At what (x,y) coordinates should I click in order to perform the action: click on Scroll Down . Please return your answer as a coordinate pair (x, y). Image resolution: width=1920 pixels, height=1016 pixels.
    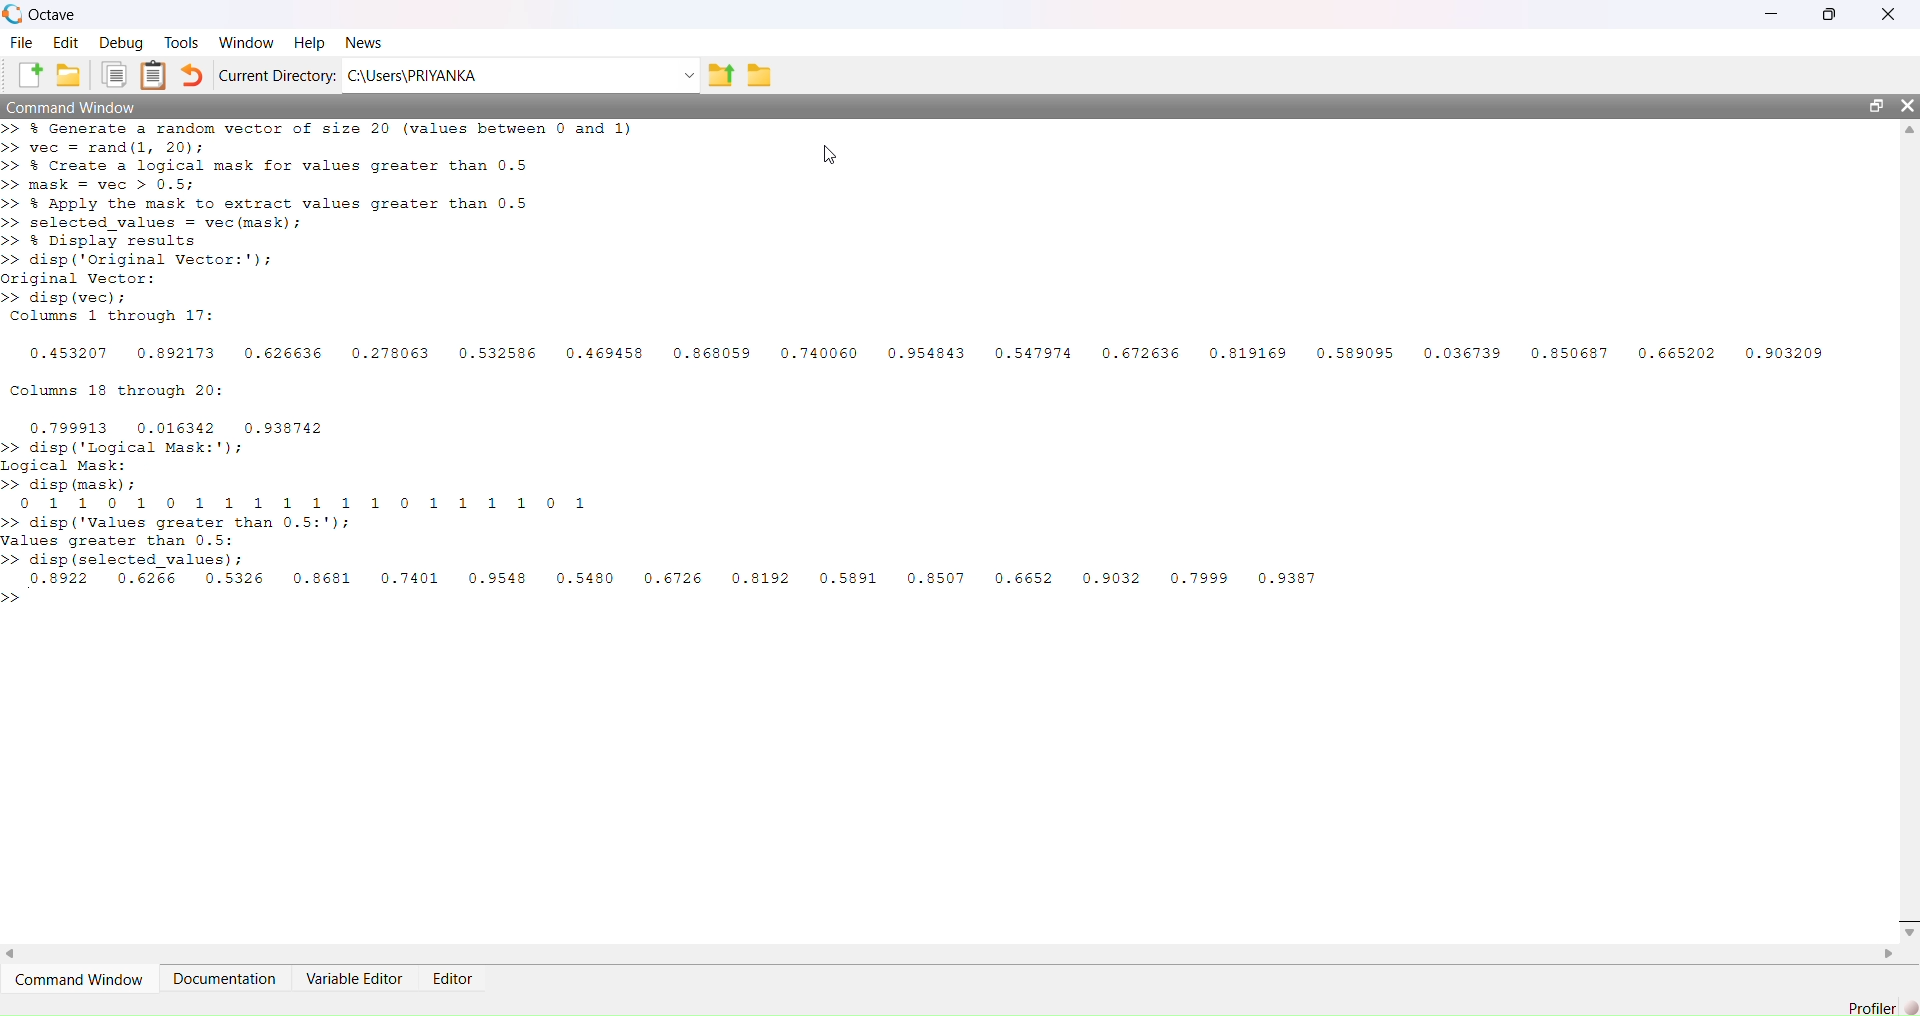
    Looking at the image, I should click on (1908, 931).